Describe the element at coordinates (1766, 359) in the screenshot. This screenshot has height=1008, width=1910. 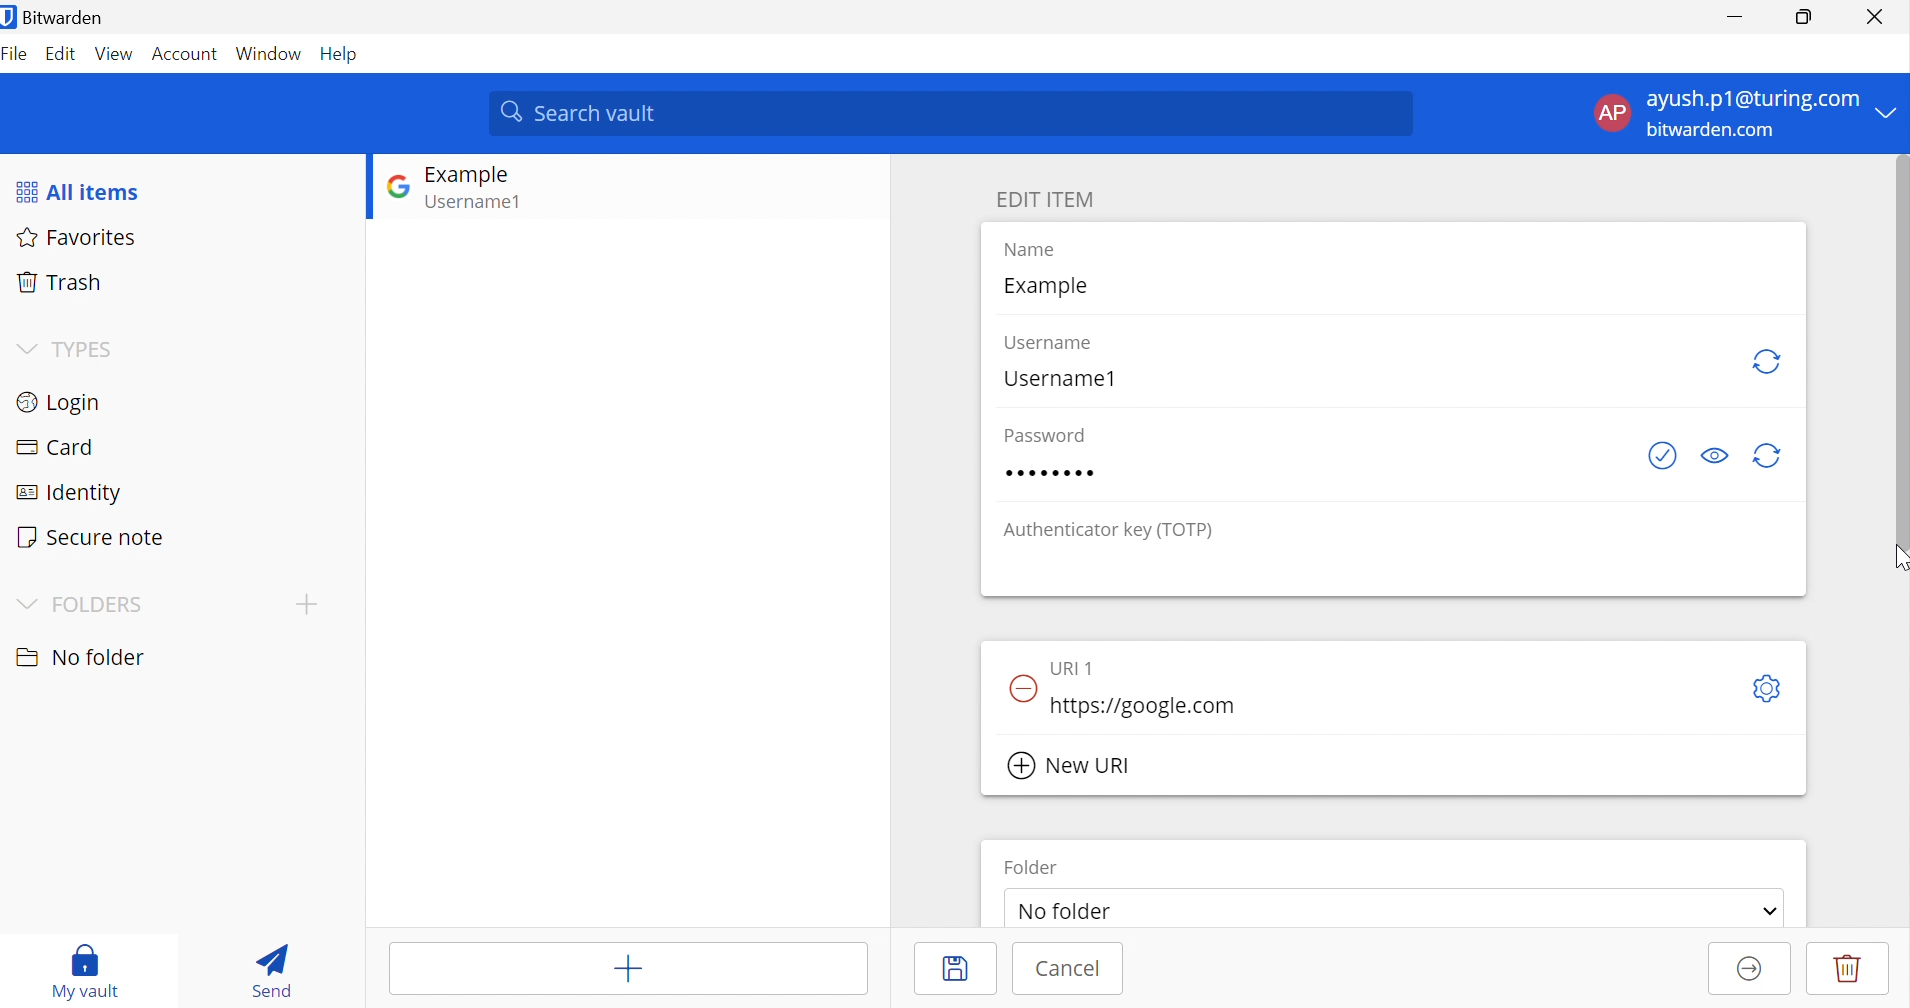
I see `Regenerate Username` at that location.